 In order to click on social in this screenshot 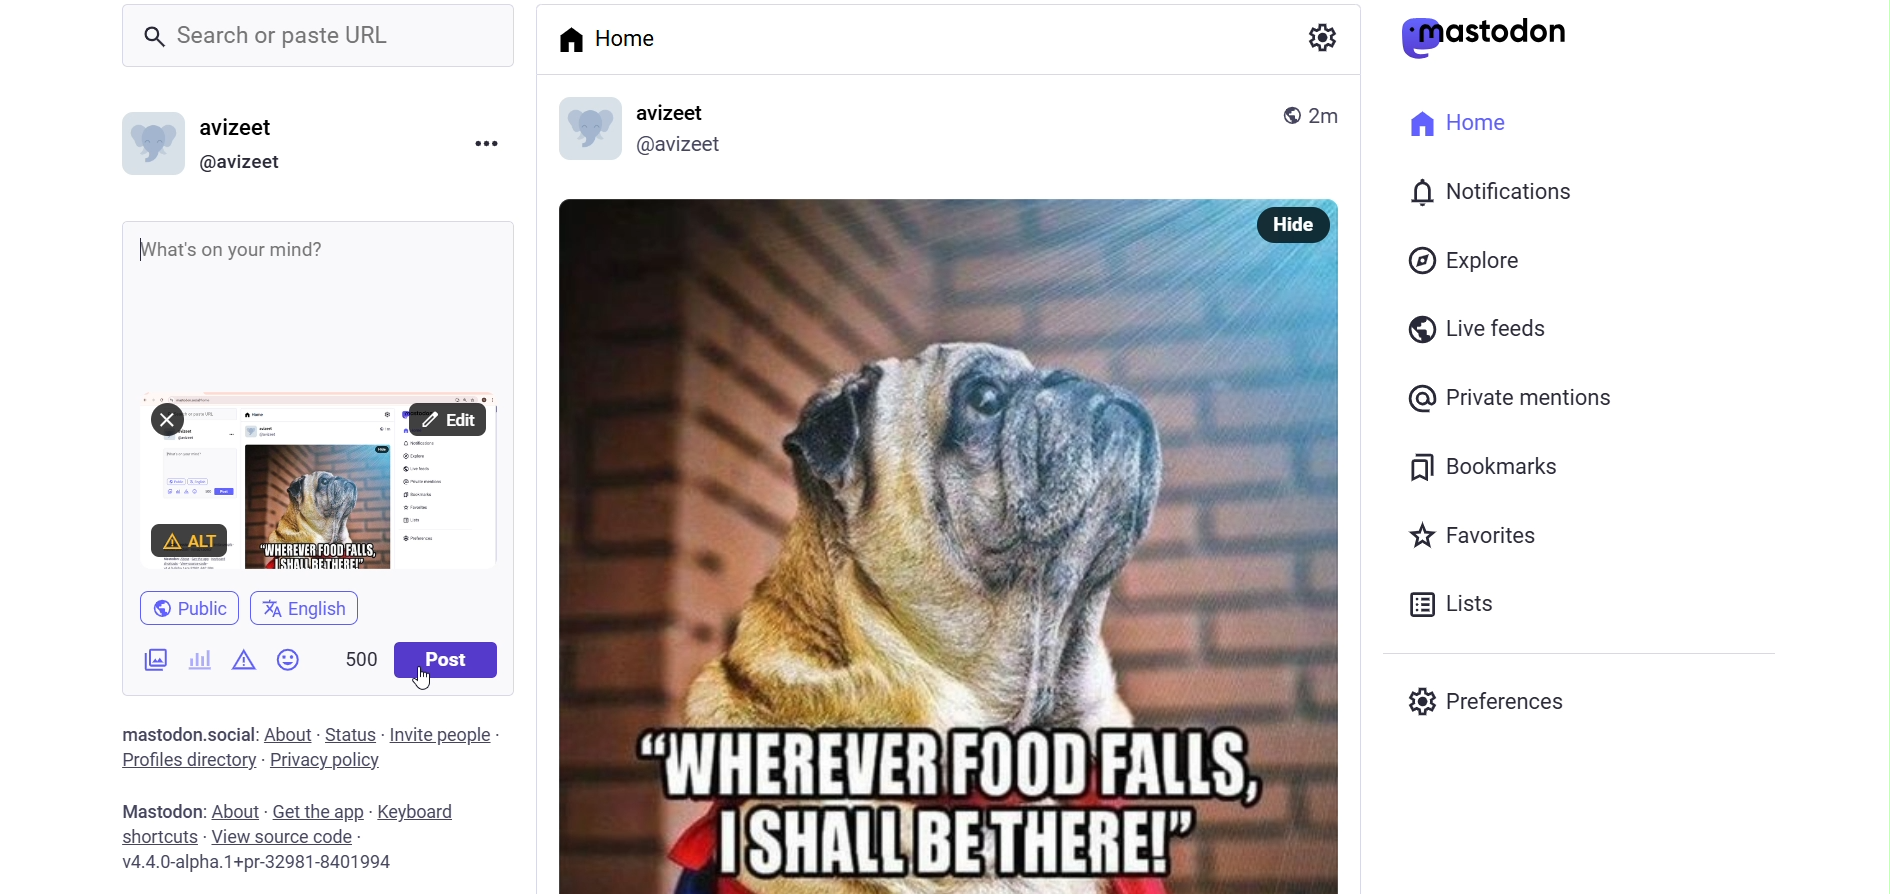, I will do `click(233, 734)`.